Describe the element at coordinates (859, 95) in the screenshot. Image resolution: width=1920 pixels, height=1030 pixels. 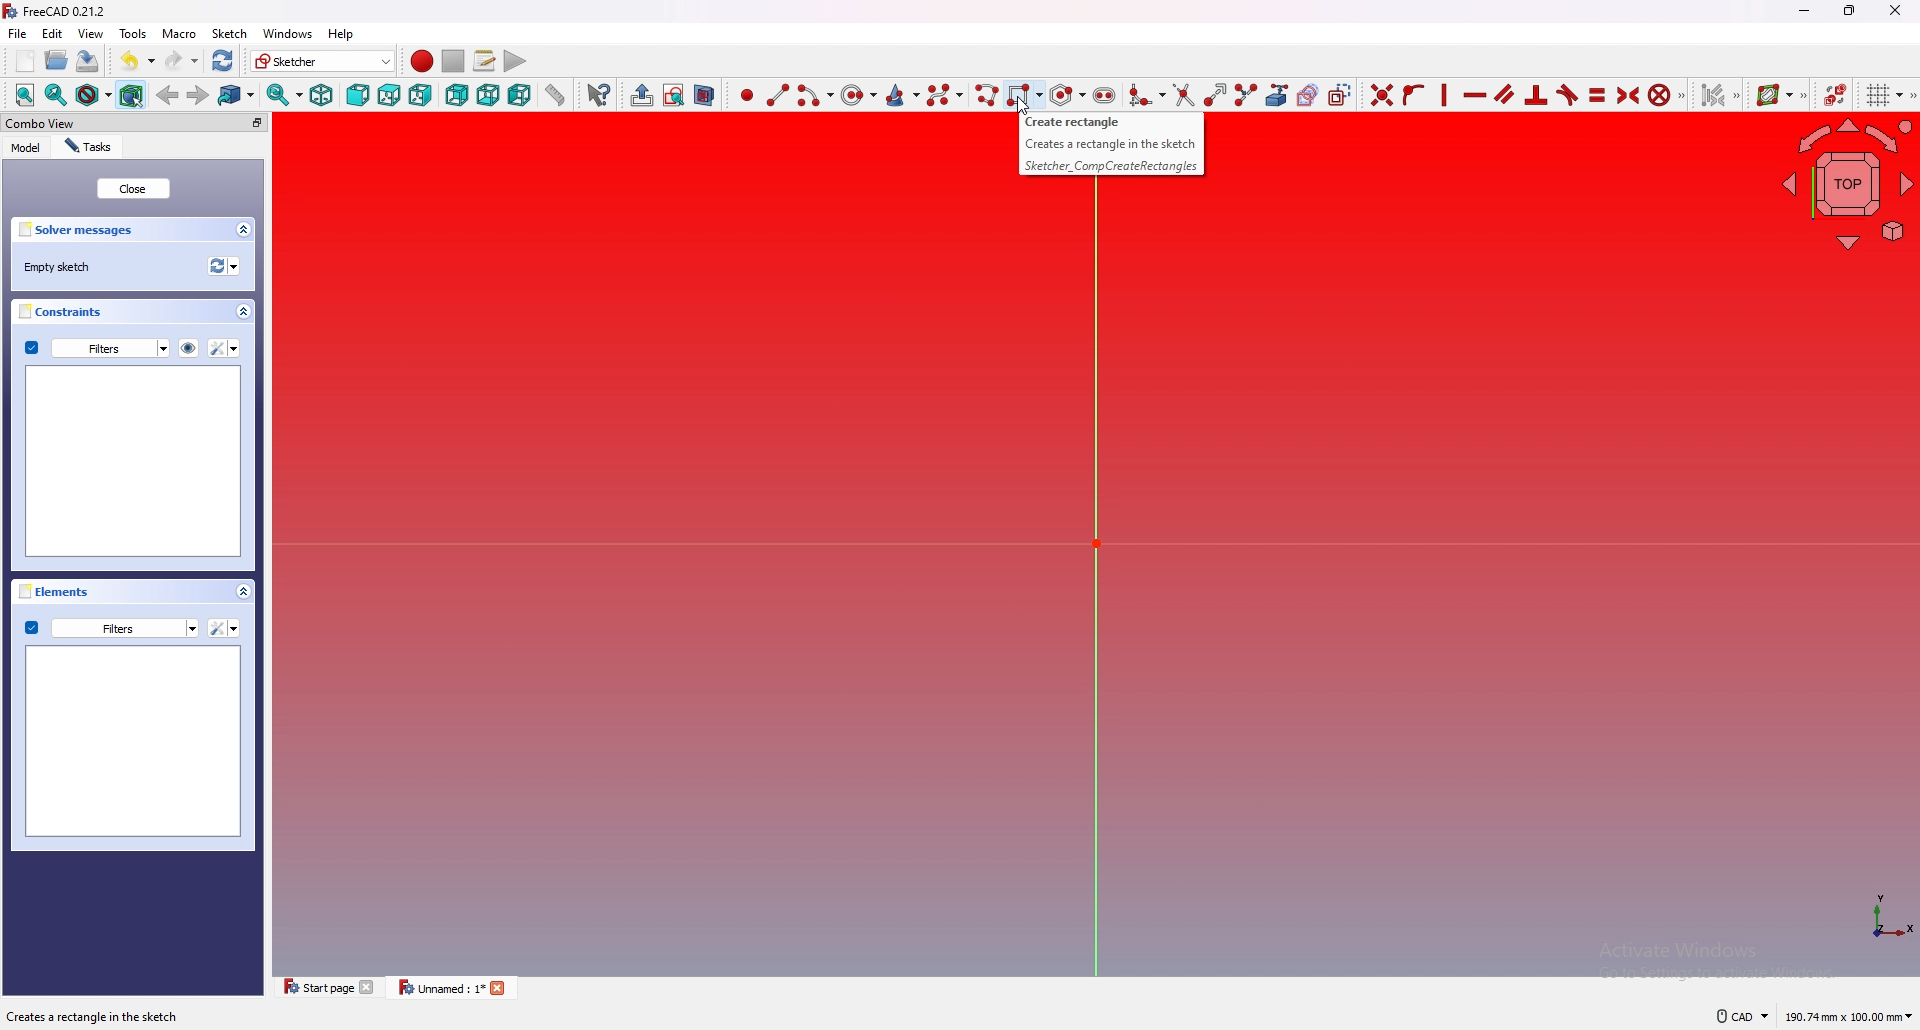
I see `create circle` at that location.